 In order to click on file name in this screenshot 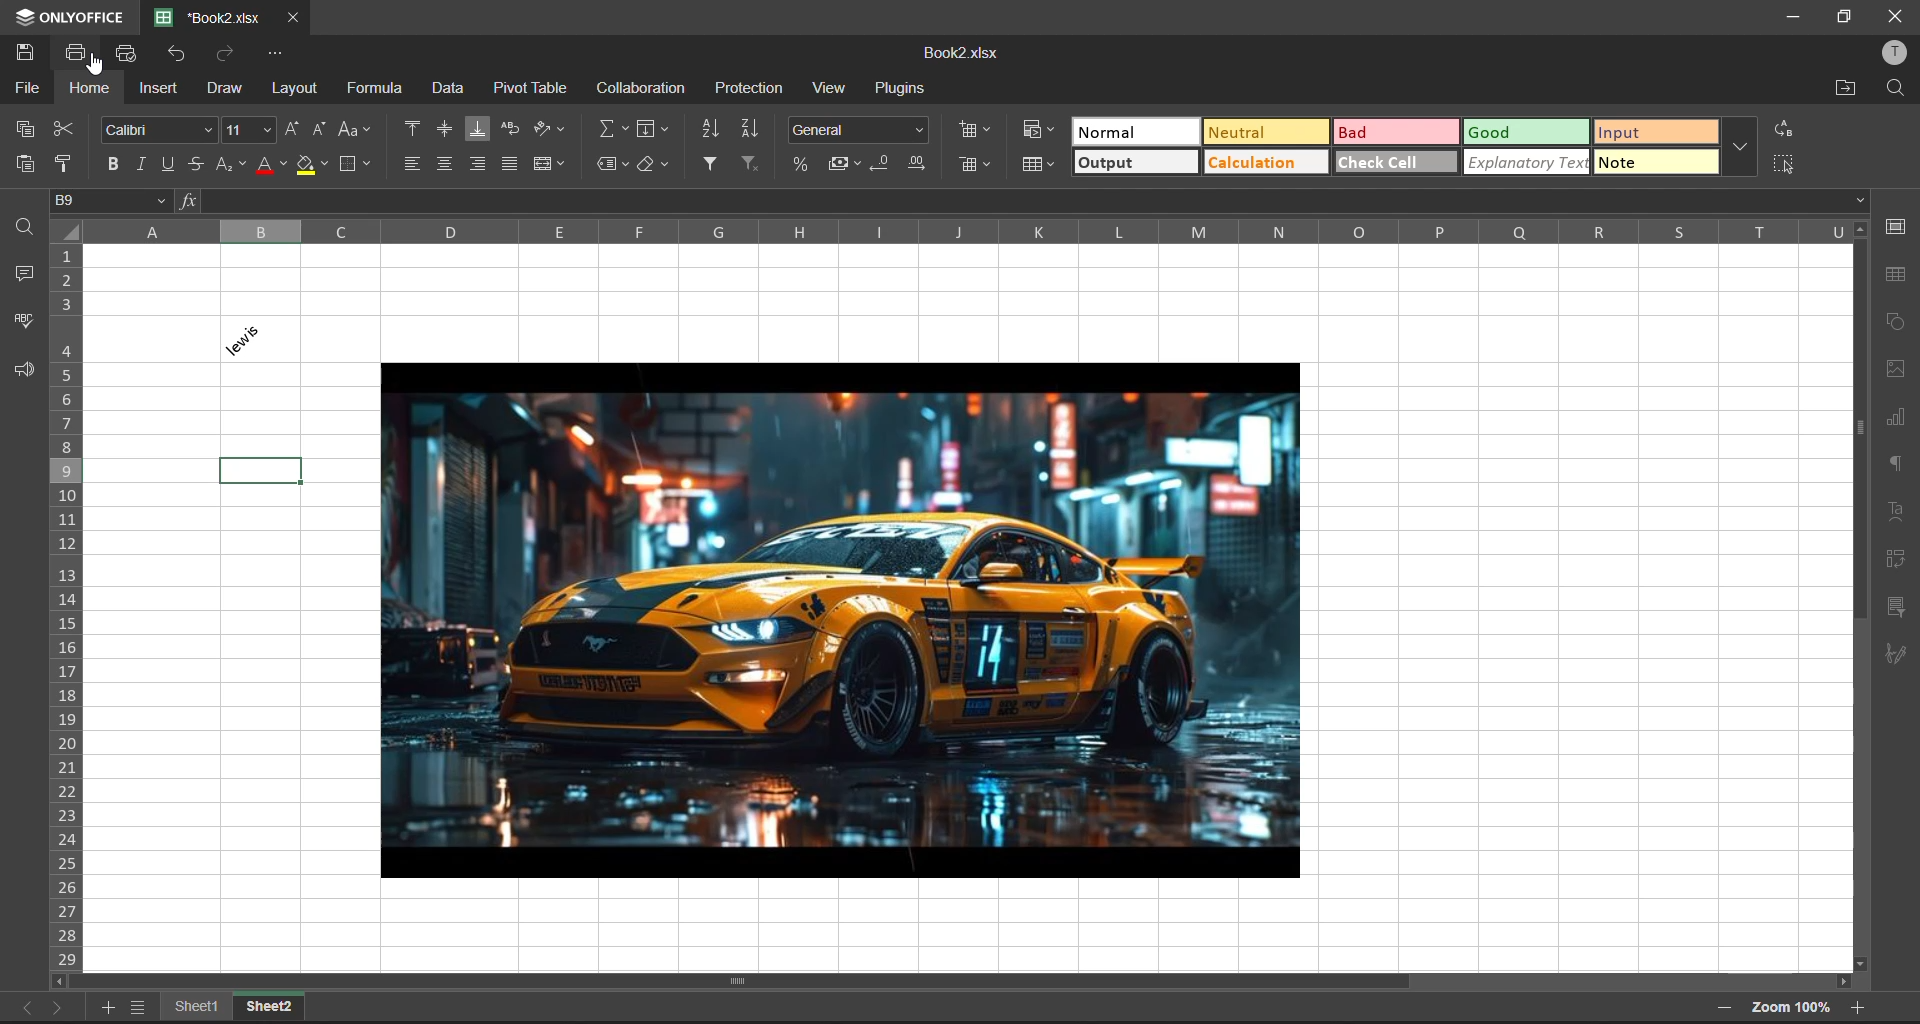, I will do `click(208, 18)`.